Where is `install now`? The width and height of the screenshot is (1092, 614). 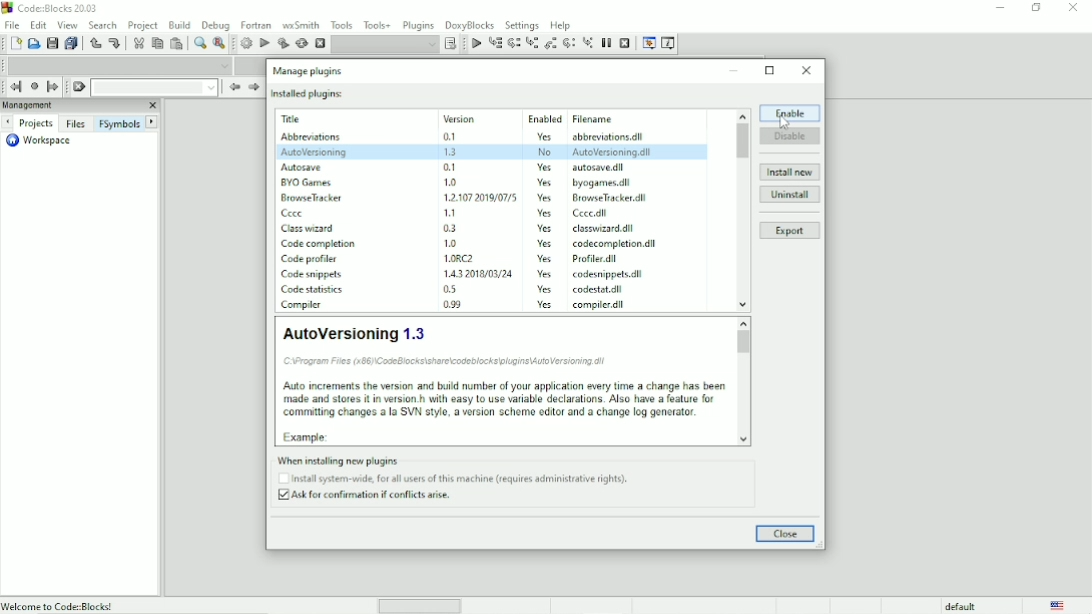
install now is located at coordinates (790, 172).